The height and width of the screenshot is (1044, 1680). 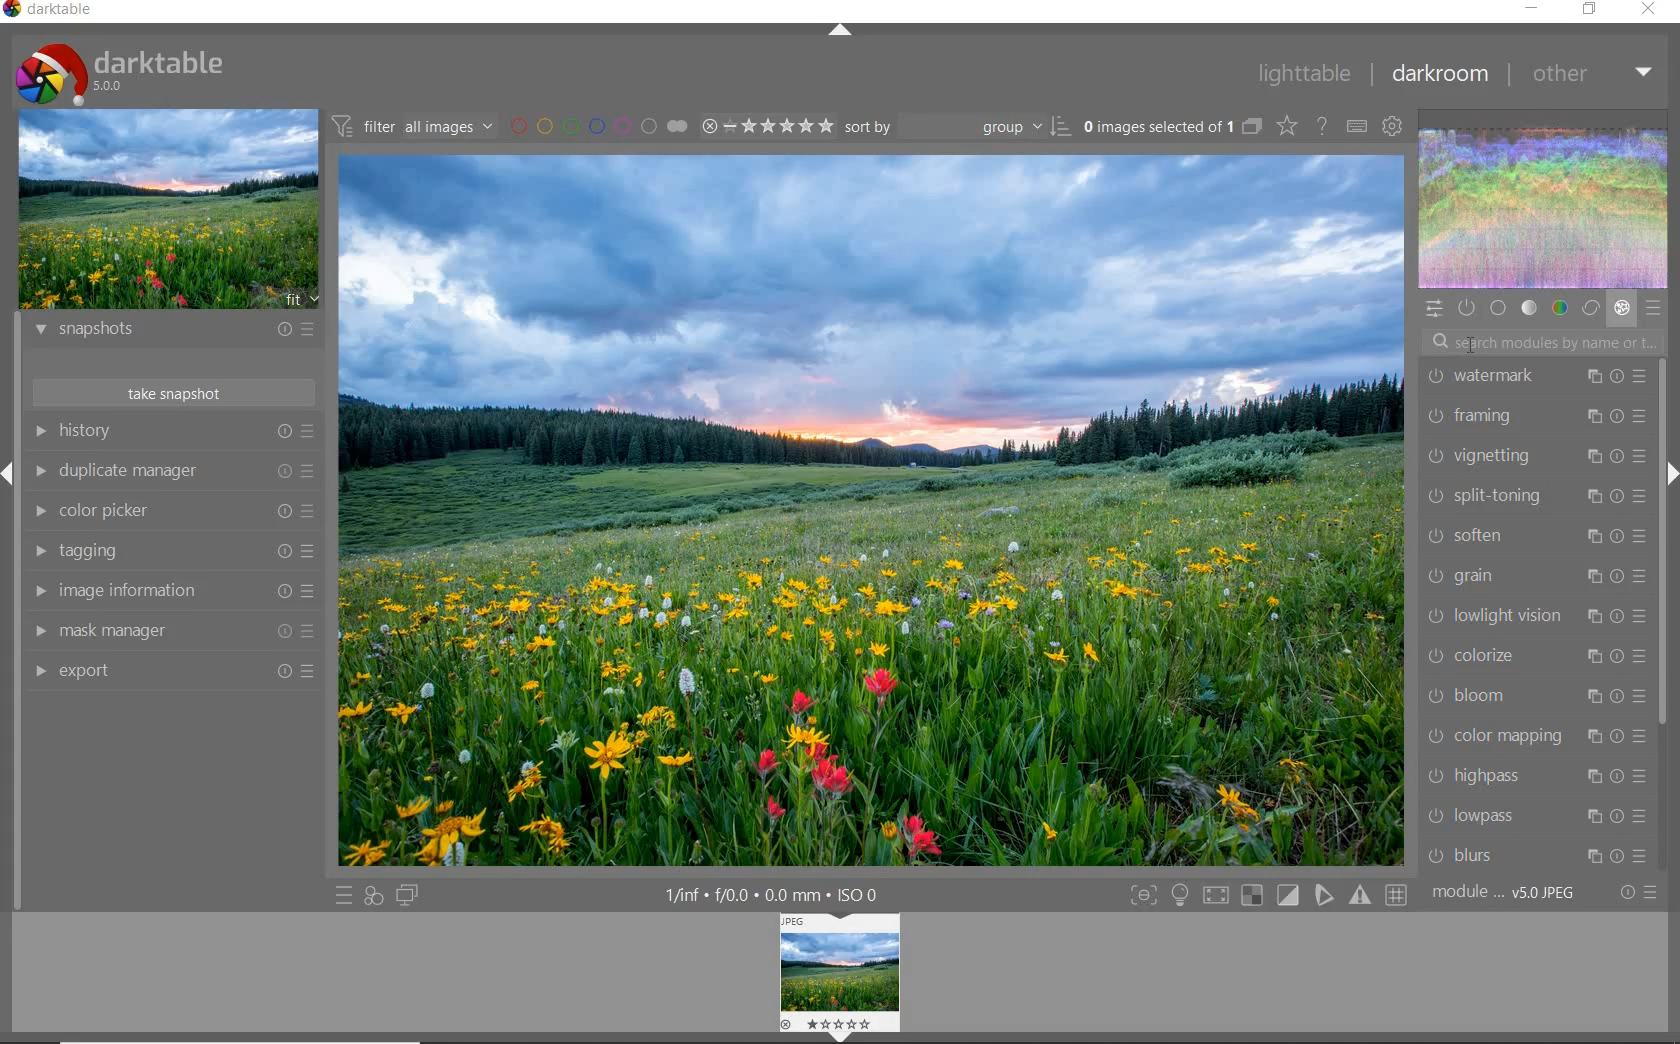 What do you see at coordinates (1533, 699) in the screenshot?
I see `bloom` at bounding box center [1533, 699].